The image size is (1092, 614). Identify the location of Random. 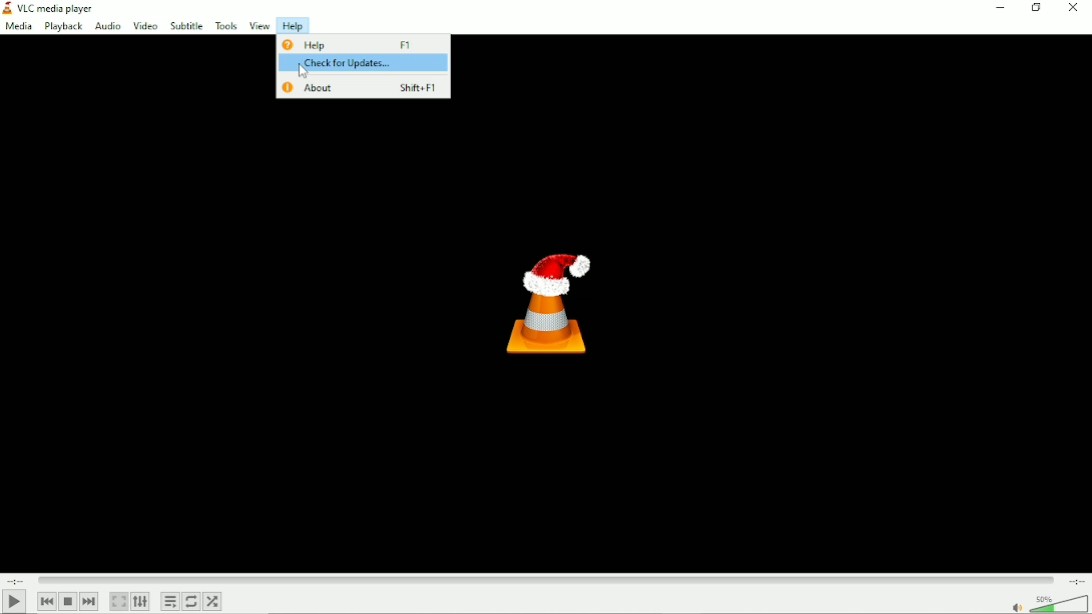
(211, 602).